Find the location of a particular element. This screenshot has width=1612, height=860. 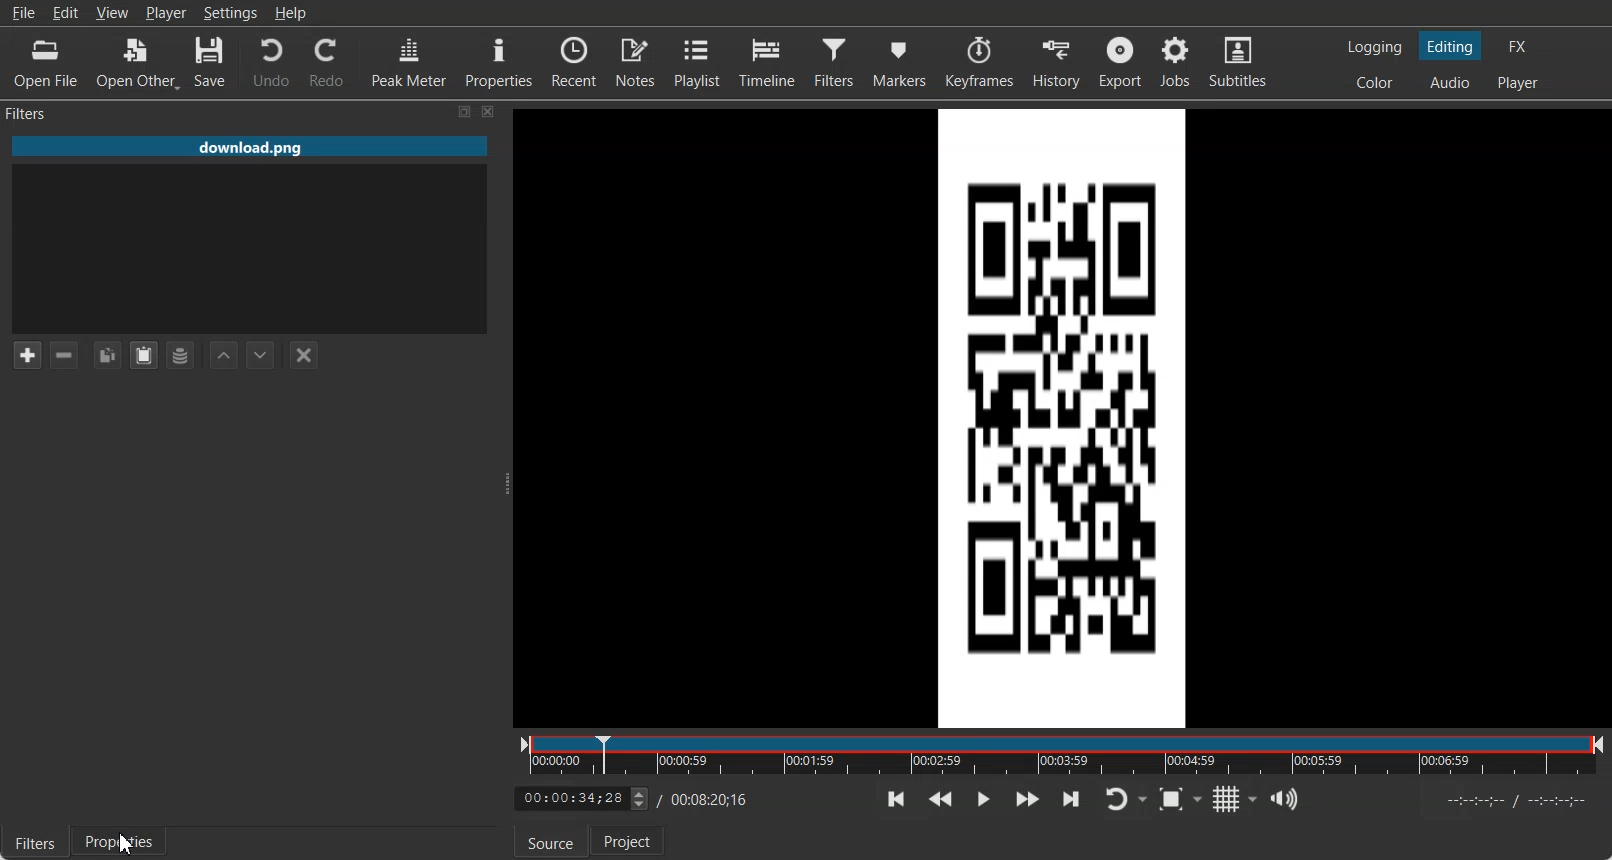

Video end time is located at coordinates (712, 800).